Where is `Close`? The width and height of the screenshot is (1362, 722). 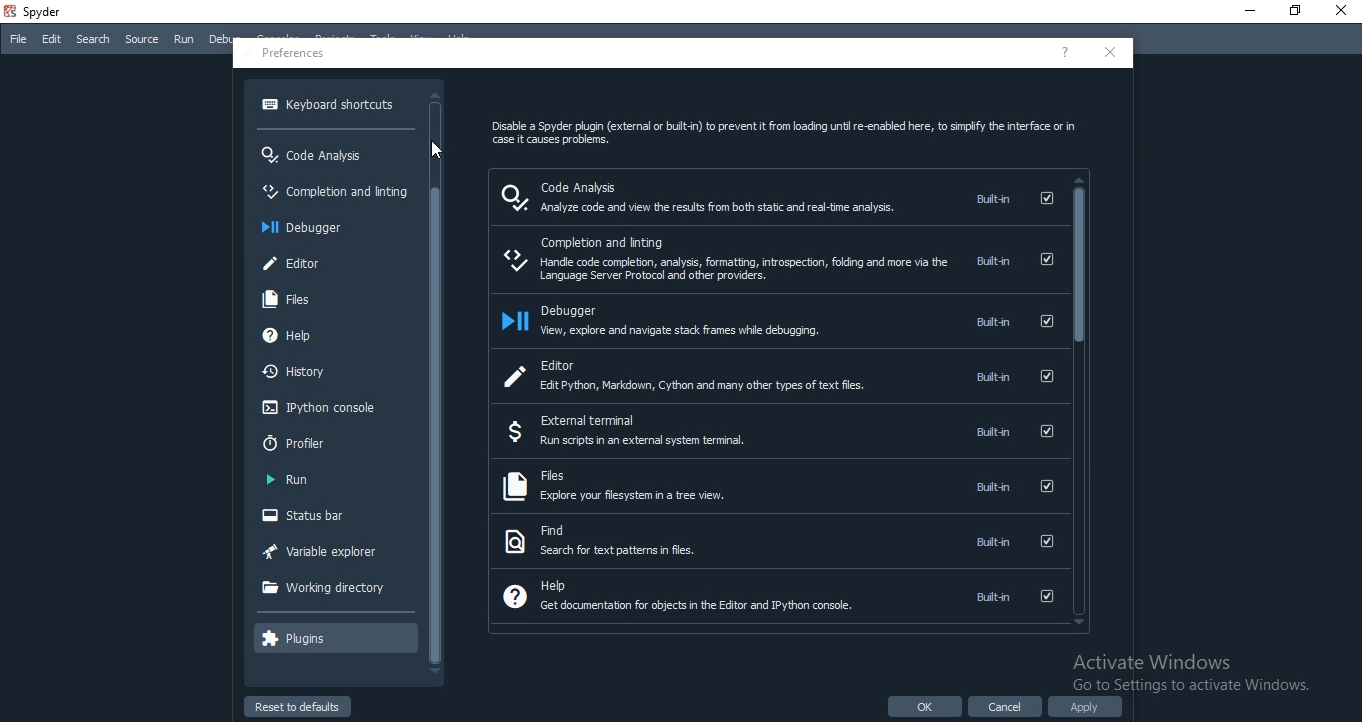 Close is located at coordinates (1342, 10).